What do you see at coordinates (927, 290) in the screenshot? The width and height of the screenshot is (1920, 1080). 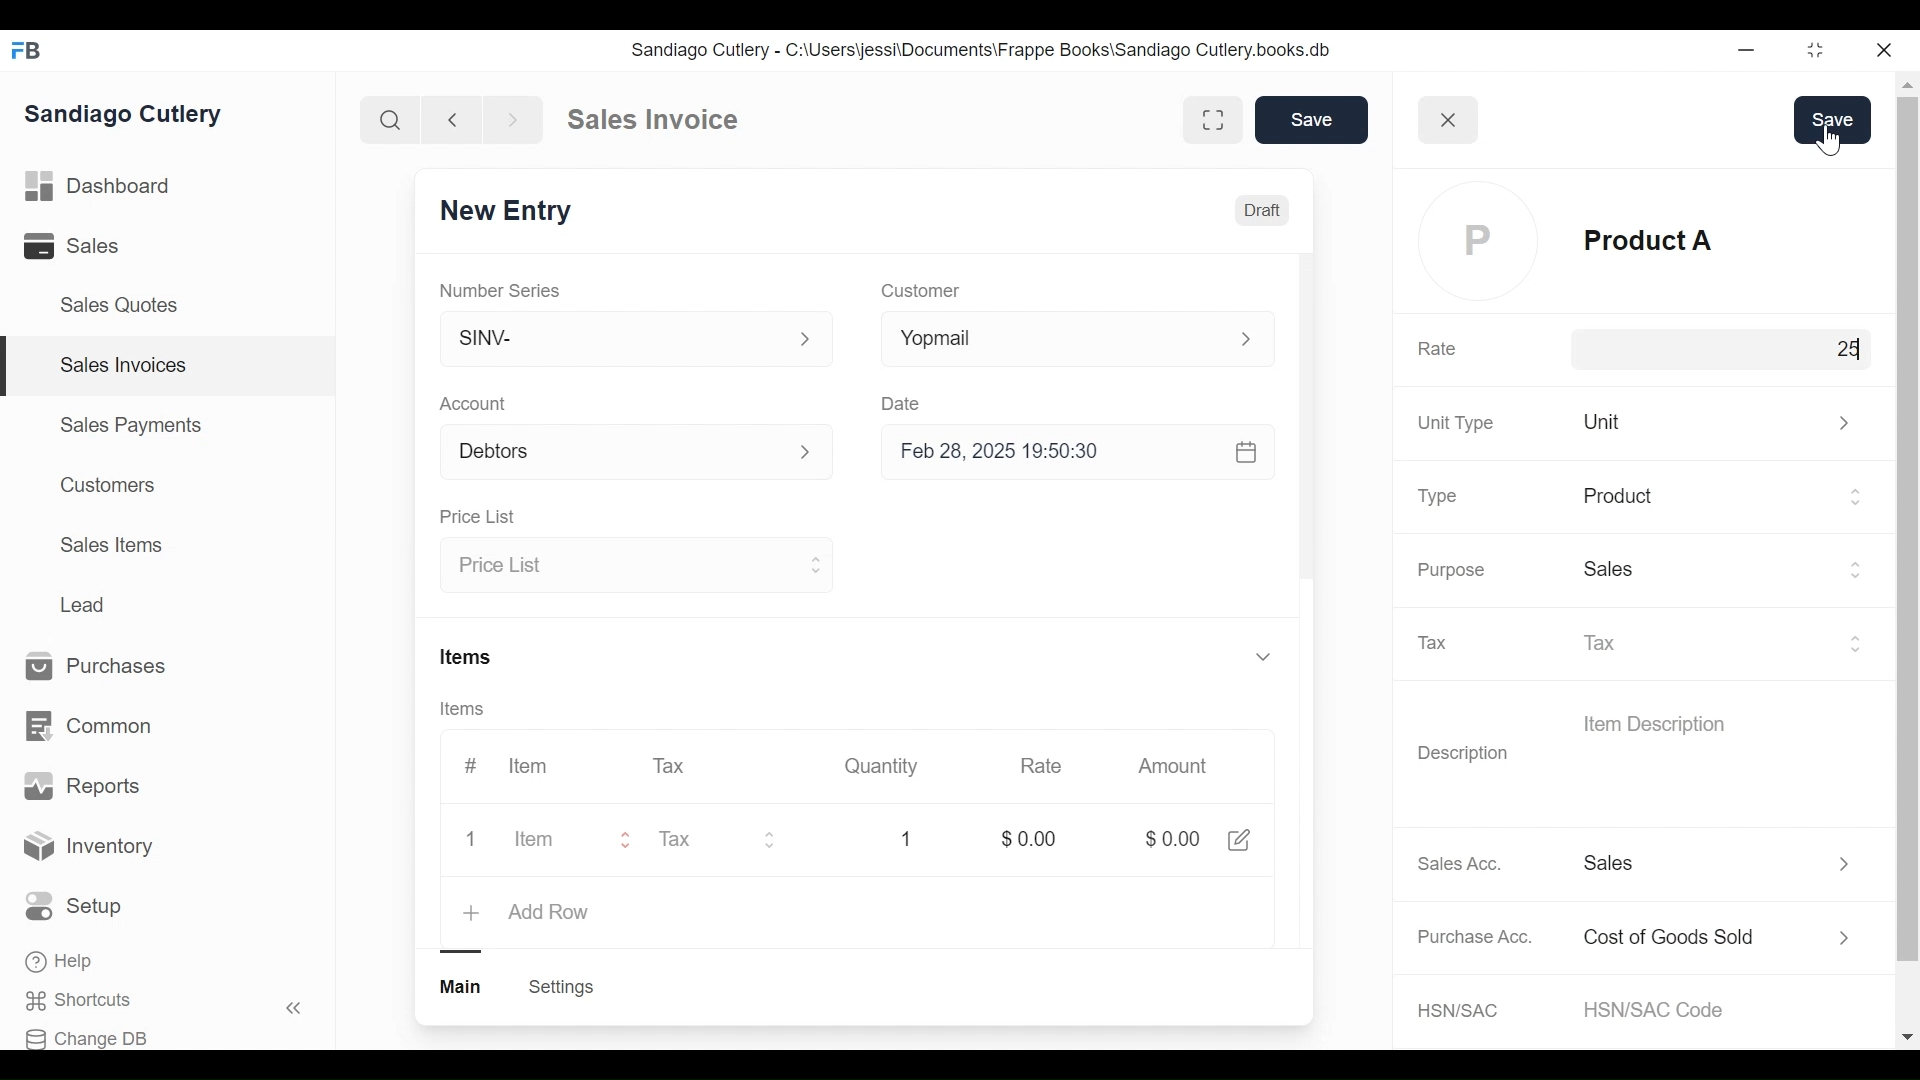 I see `Customer` at bounding box center [927, 290].